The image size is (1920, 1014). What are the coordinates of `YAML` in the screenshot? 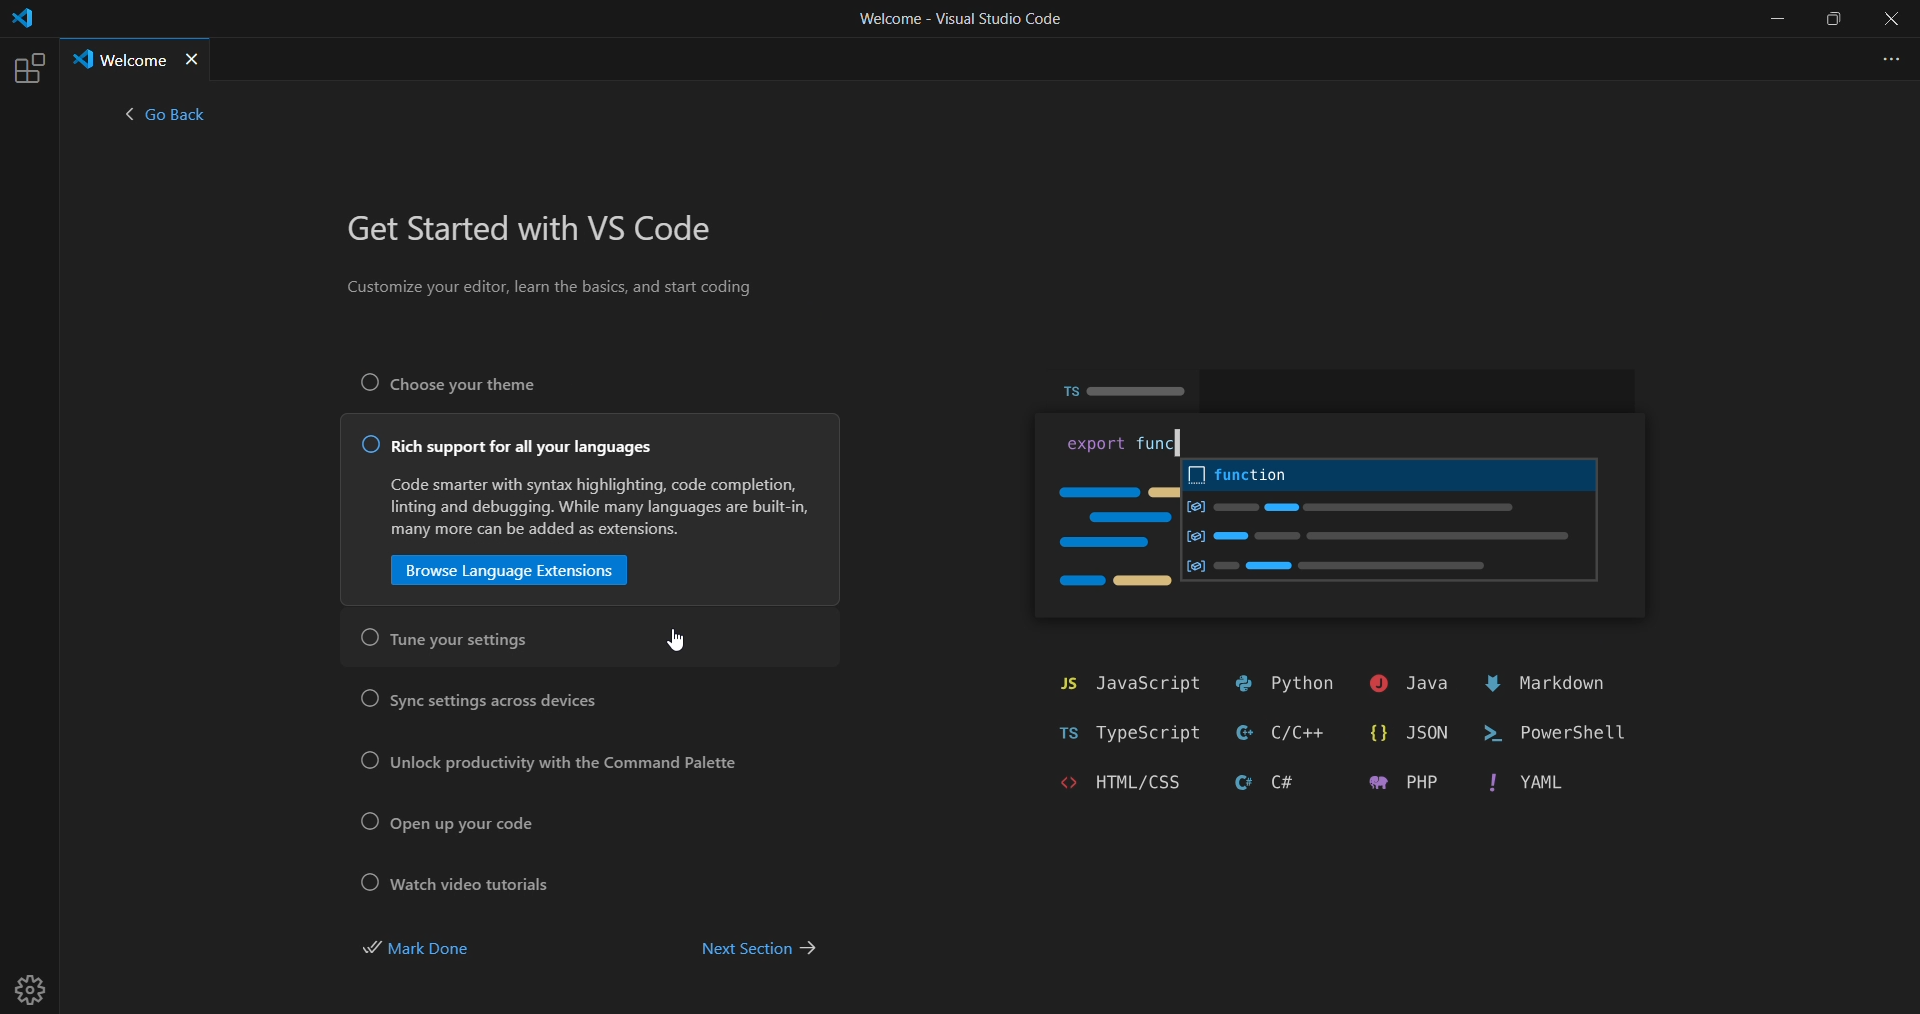 It's located at (1519, 791).